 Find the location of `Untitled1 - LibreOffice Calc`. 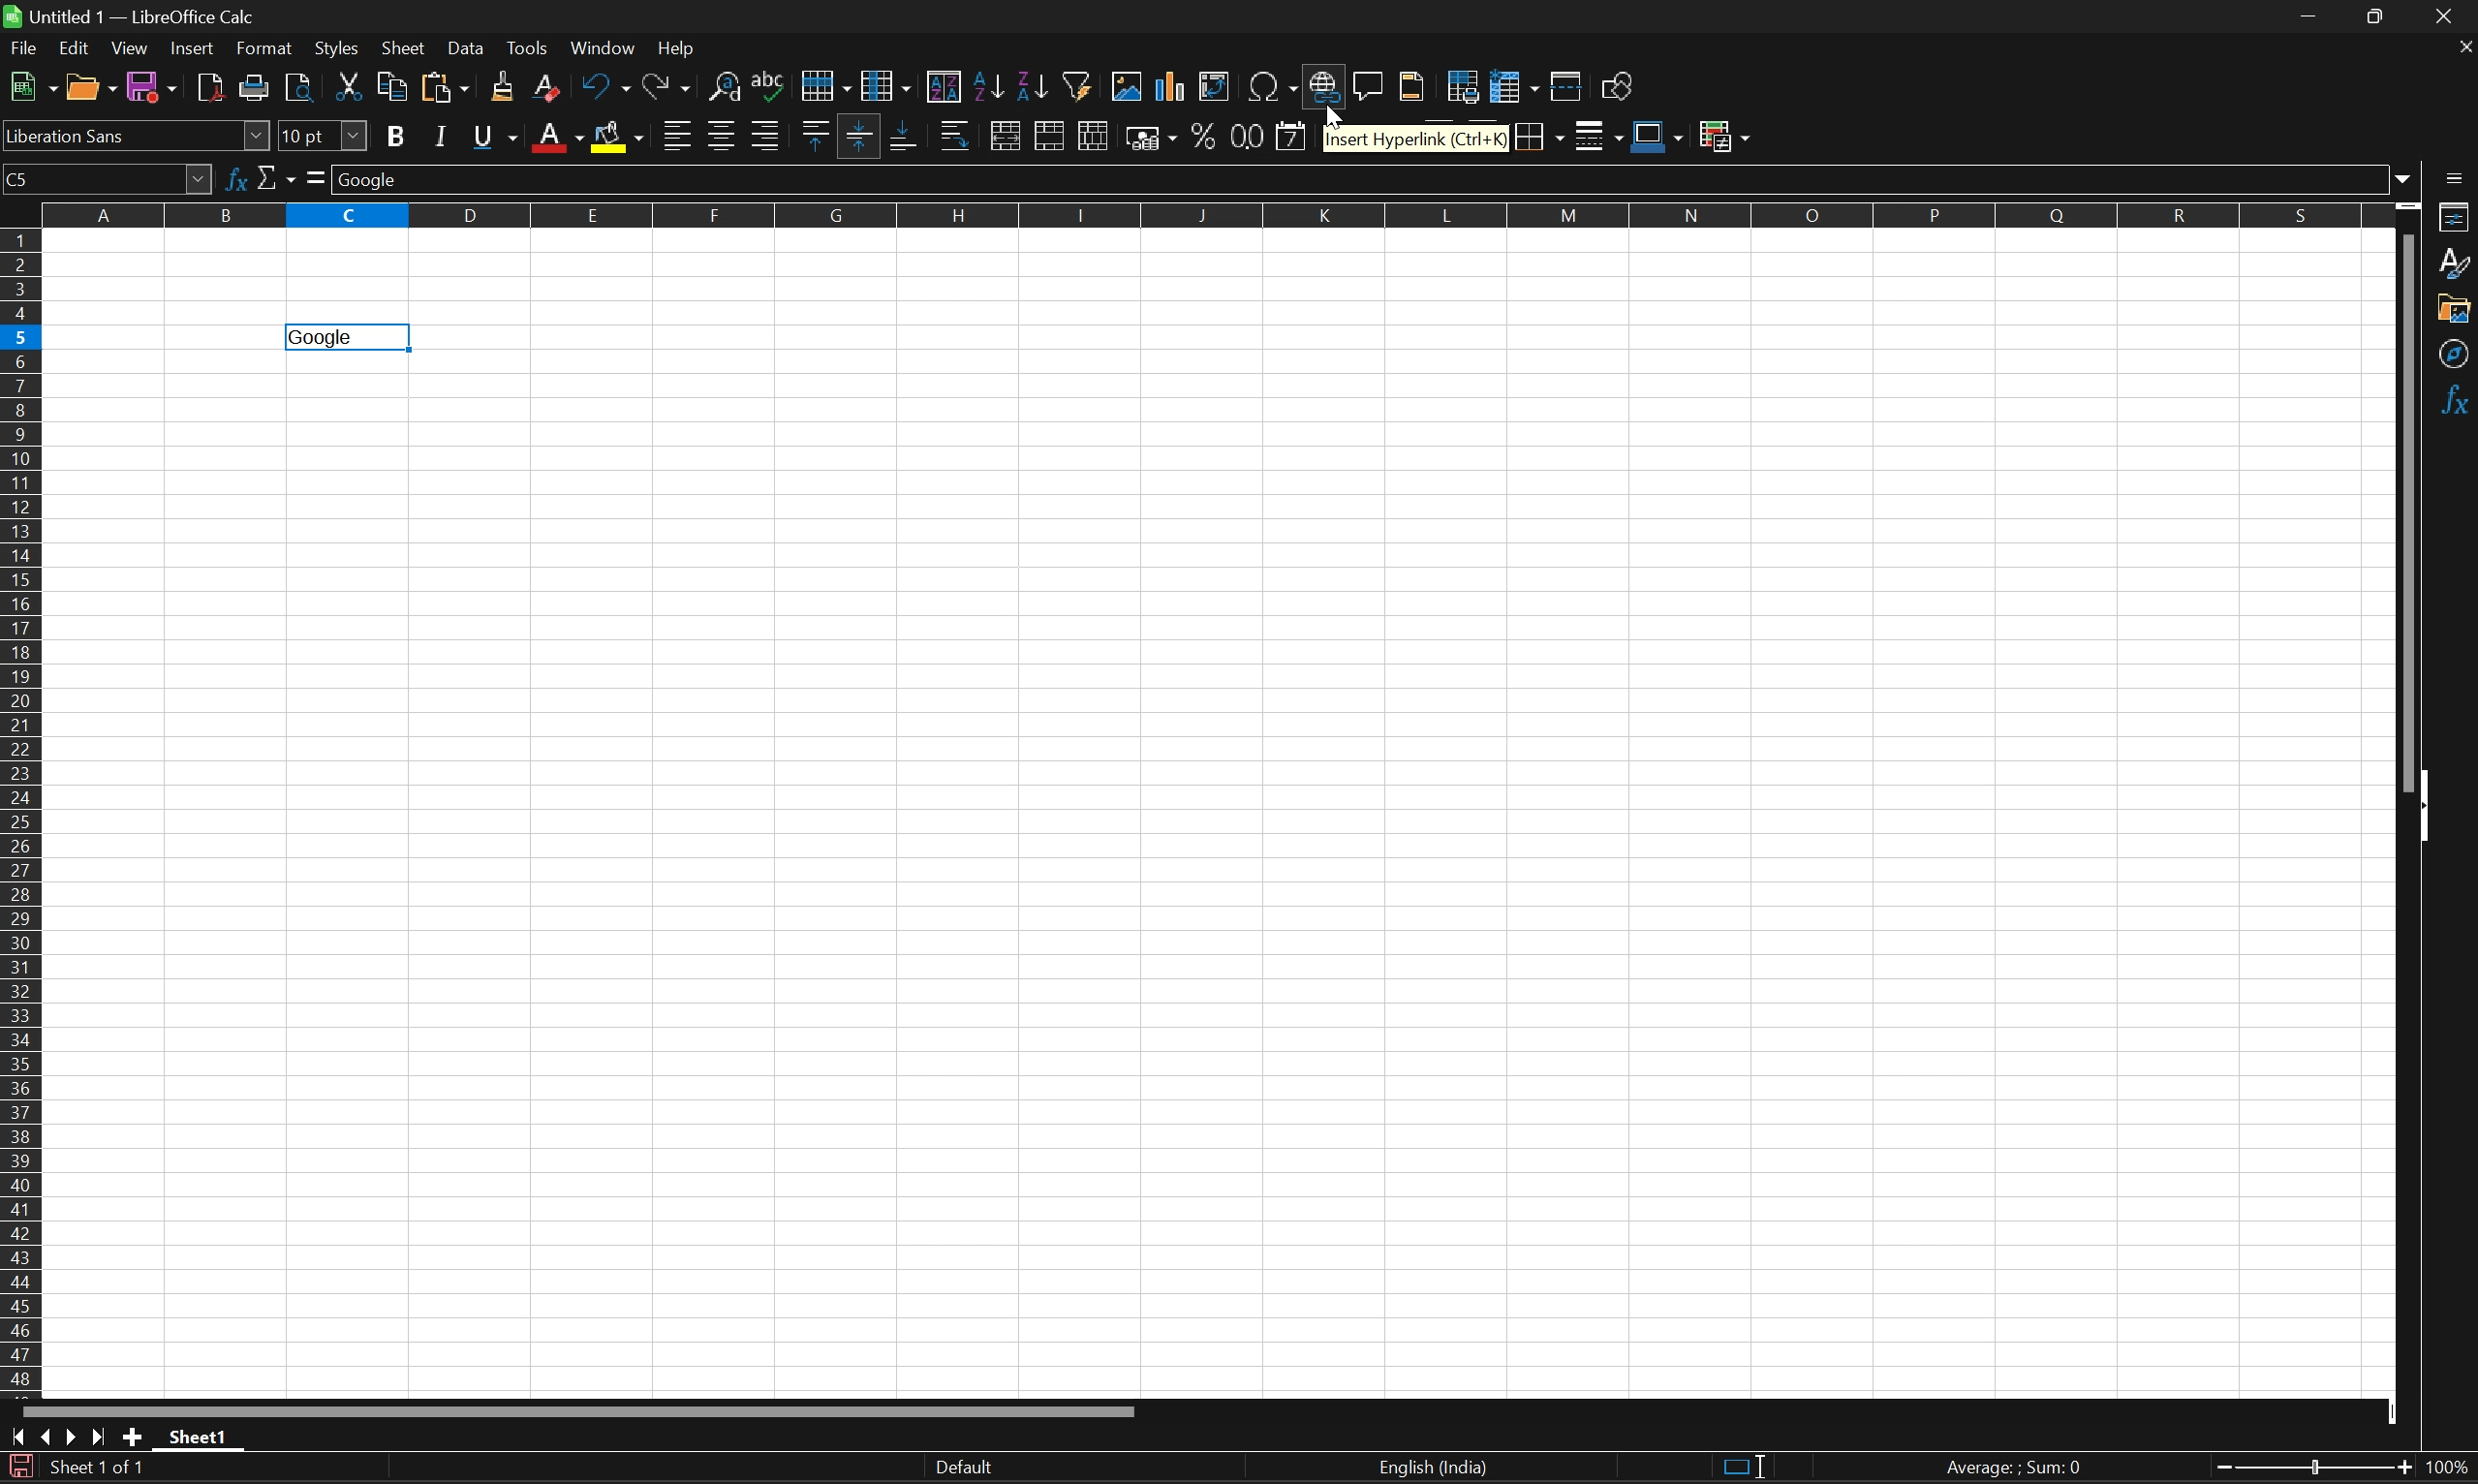

Untitled1 - LibreOffice Calc is located at coordinates (130, 14).